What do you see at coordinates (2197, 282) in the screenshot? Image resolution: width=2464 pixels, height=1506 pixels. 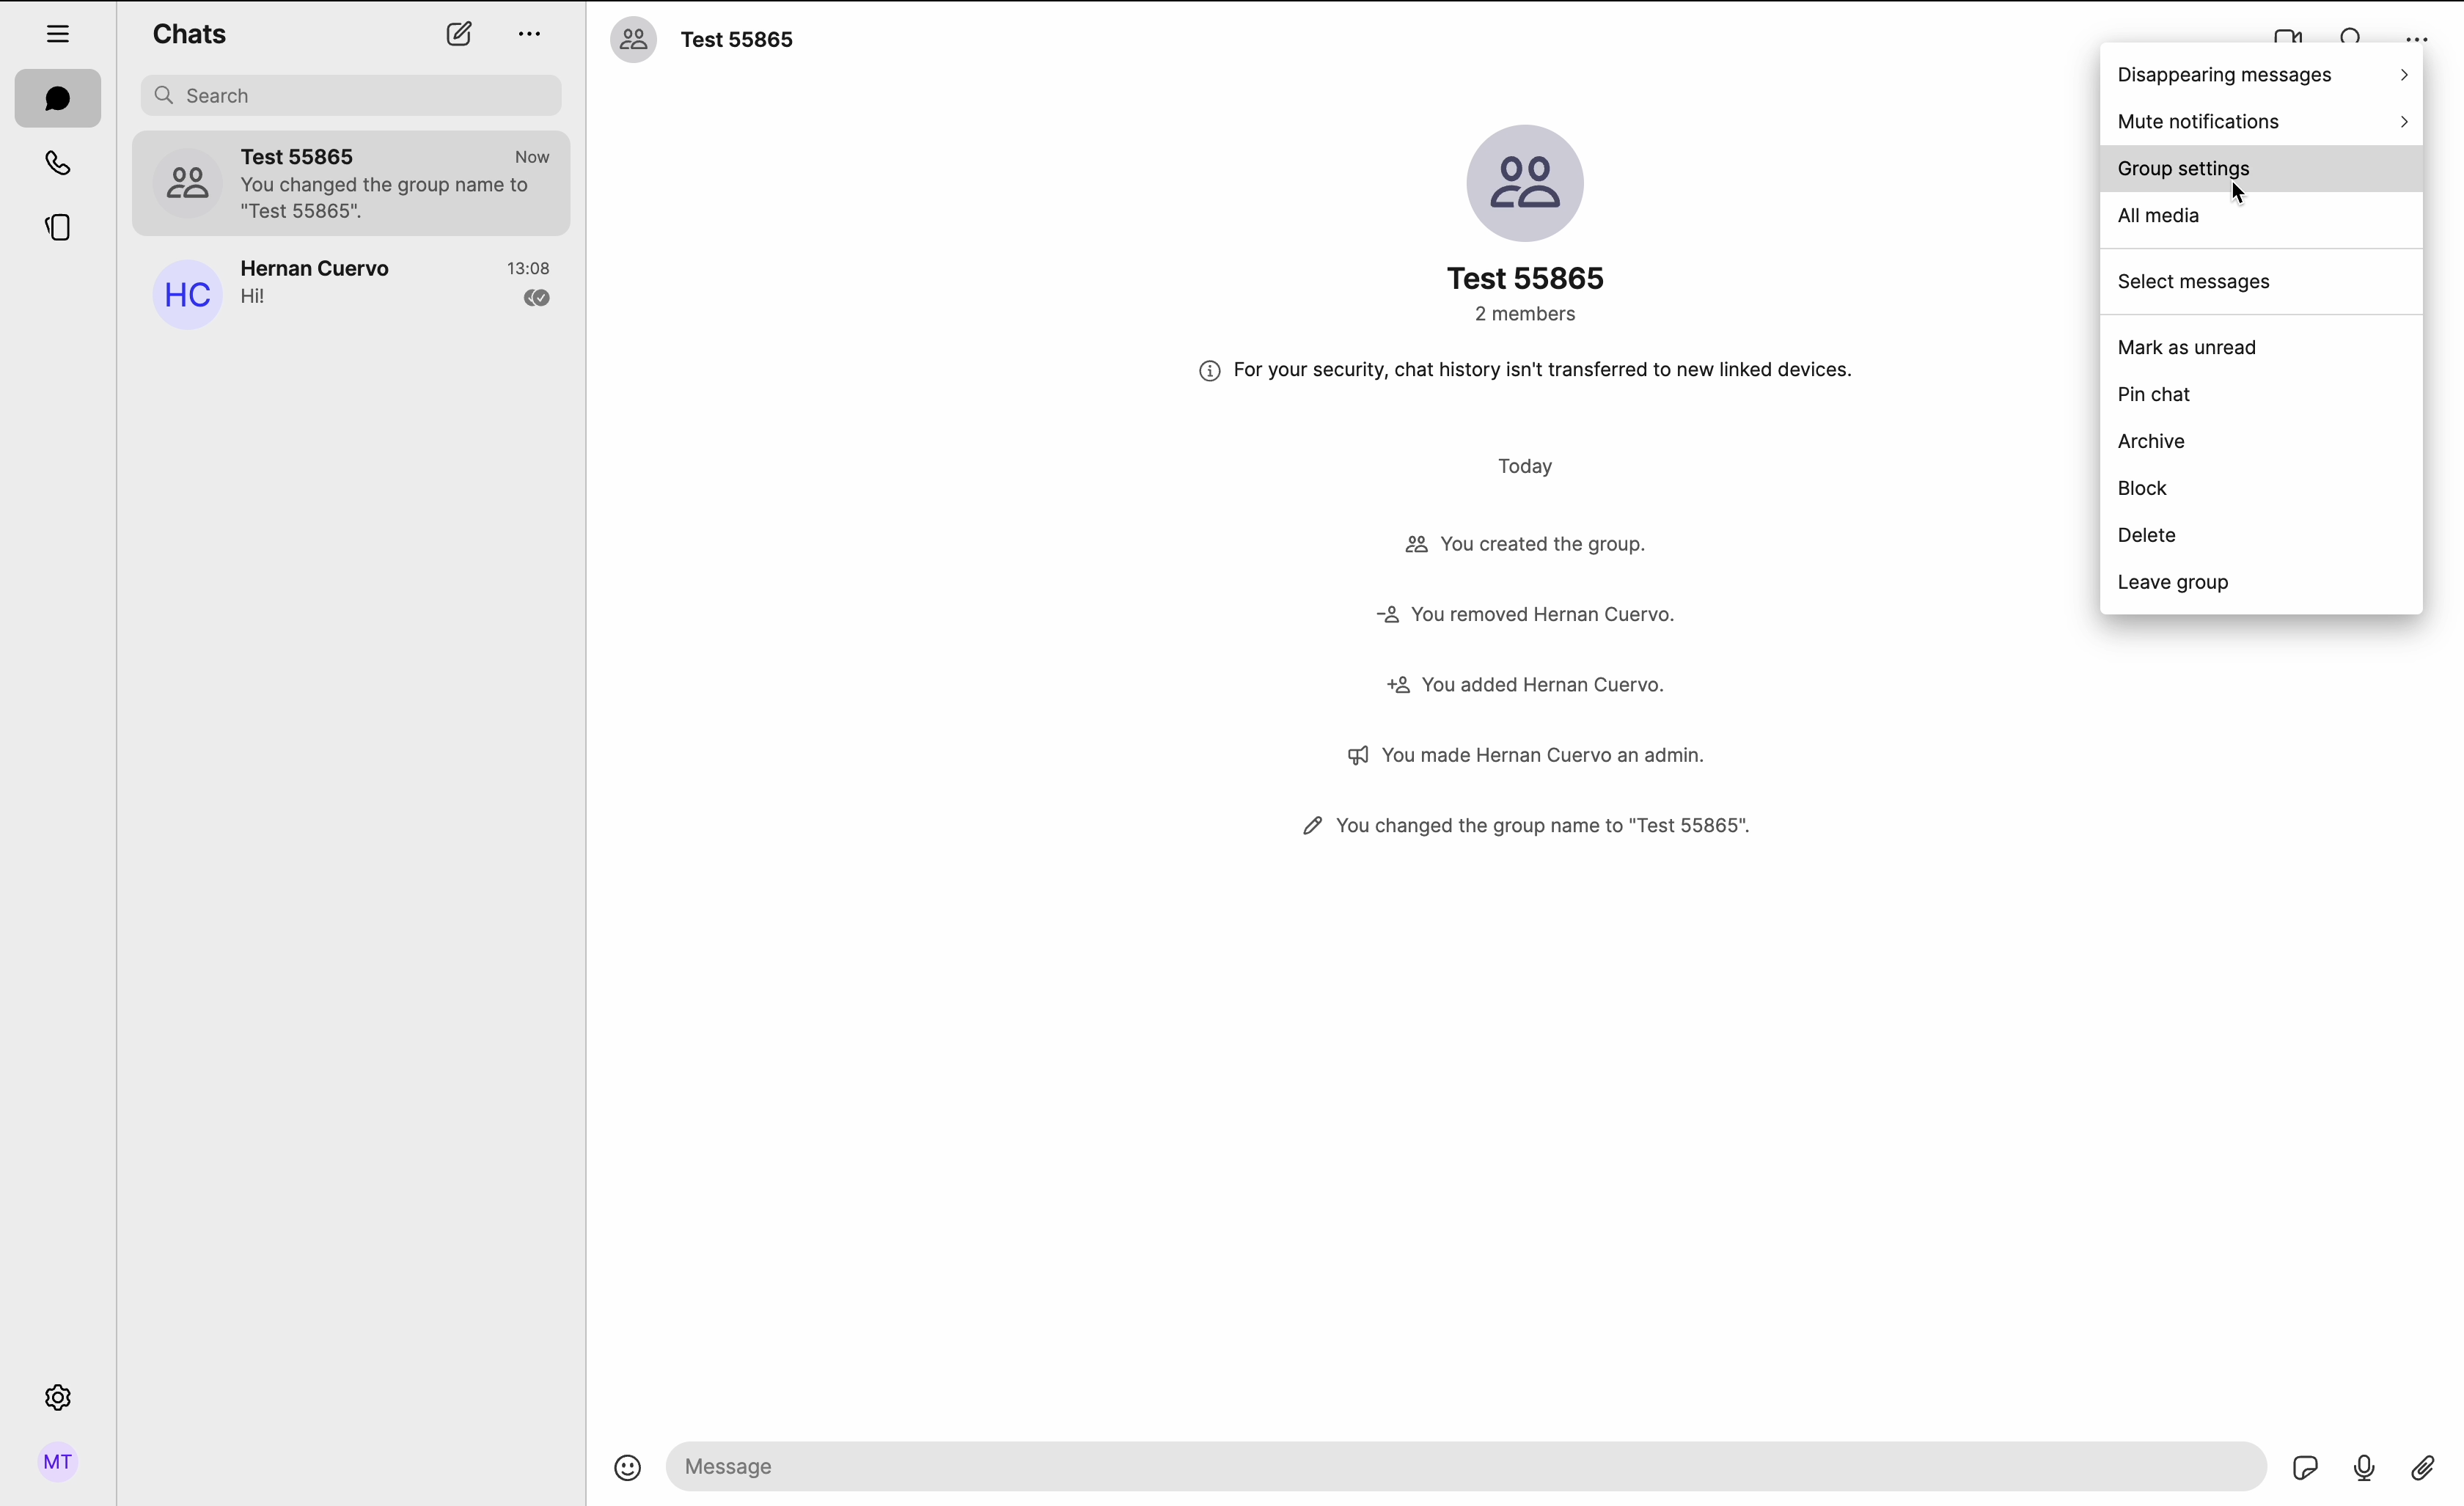 I see `select messages` at bounding box center [2197, 282].